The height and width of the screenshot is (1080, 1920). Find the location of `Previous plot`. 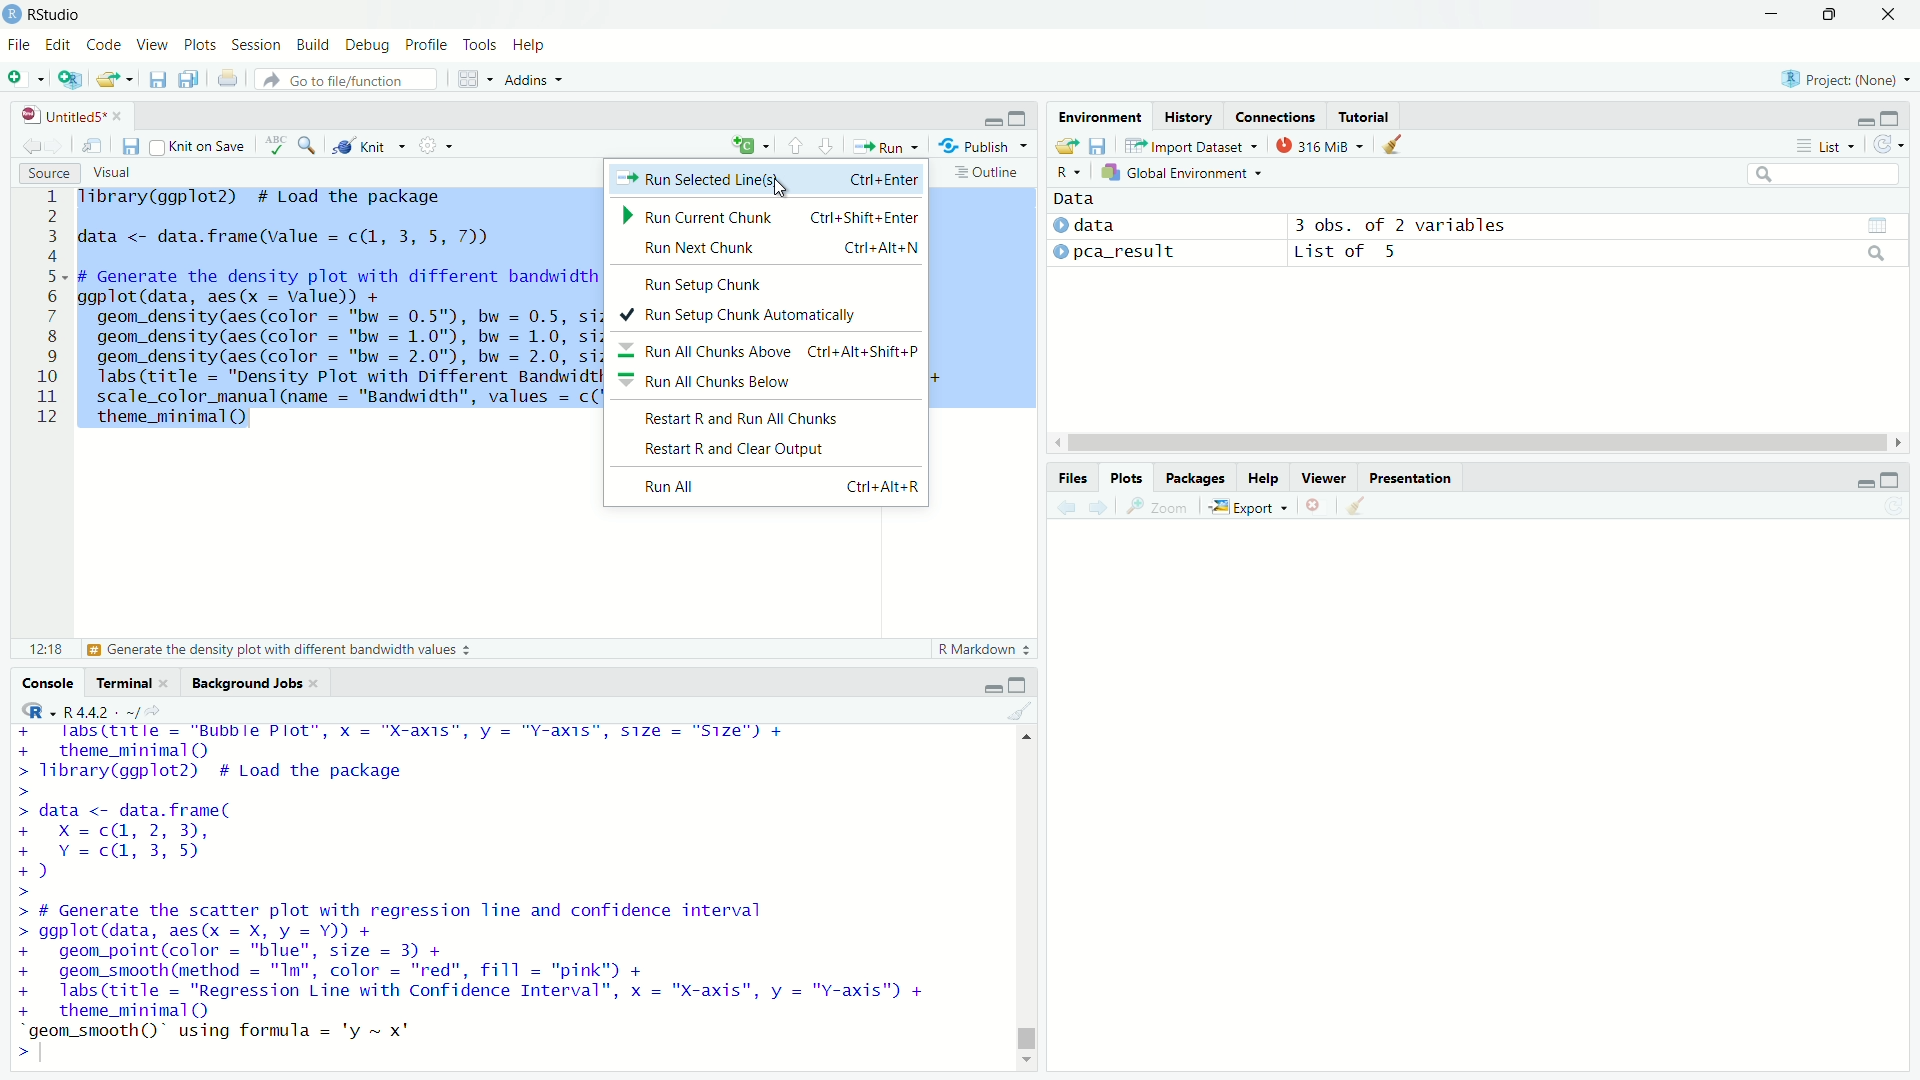

Previous plot is located at coordinates (1066, 507).